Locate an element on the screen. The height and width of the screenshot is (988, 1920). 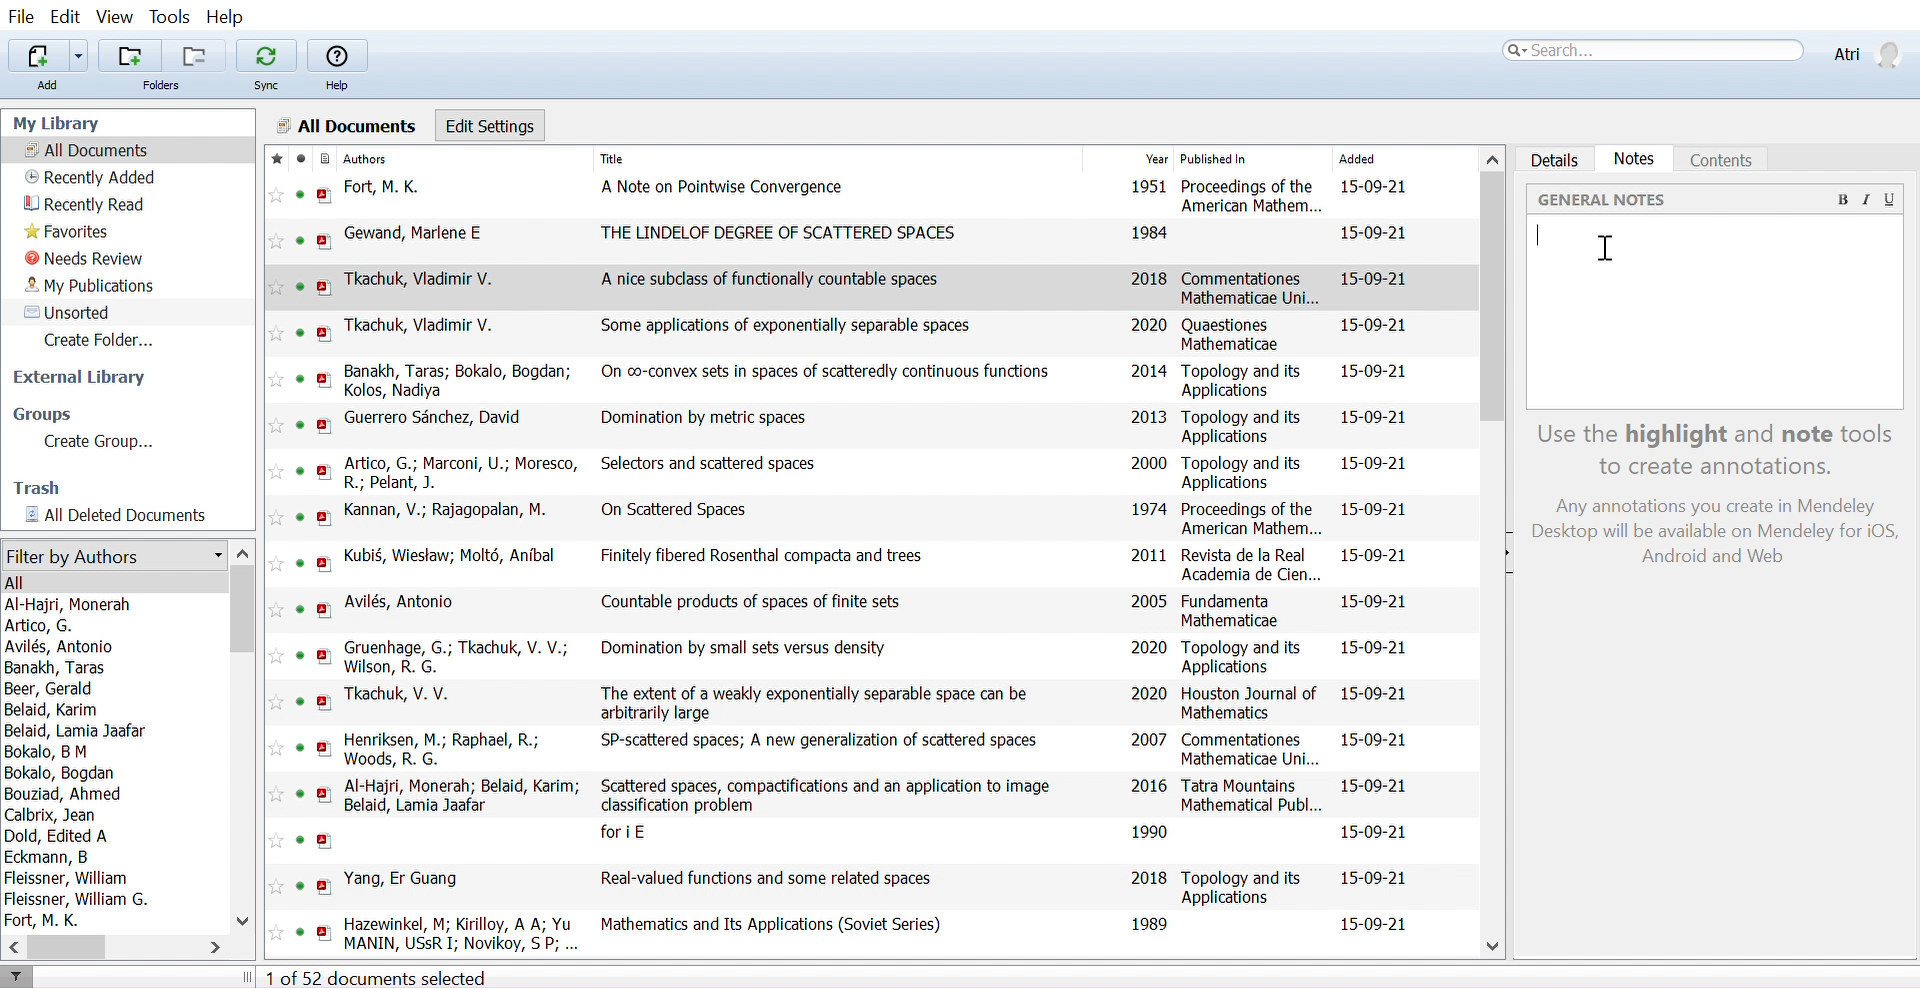
Document format is located at coordinates (322, 159).